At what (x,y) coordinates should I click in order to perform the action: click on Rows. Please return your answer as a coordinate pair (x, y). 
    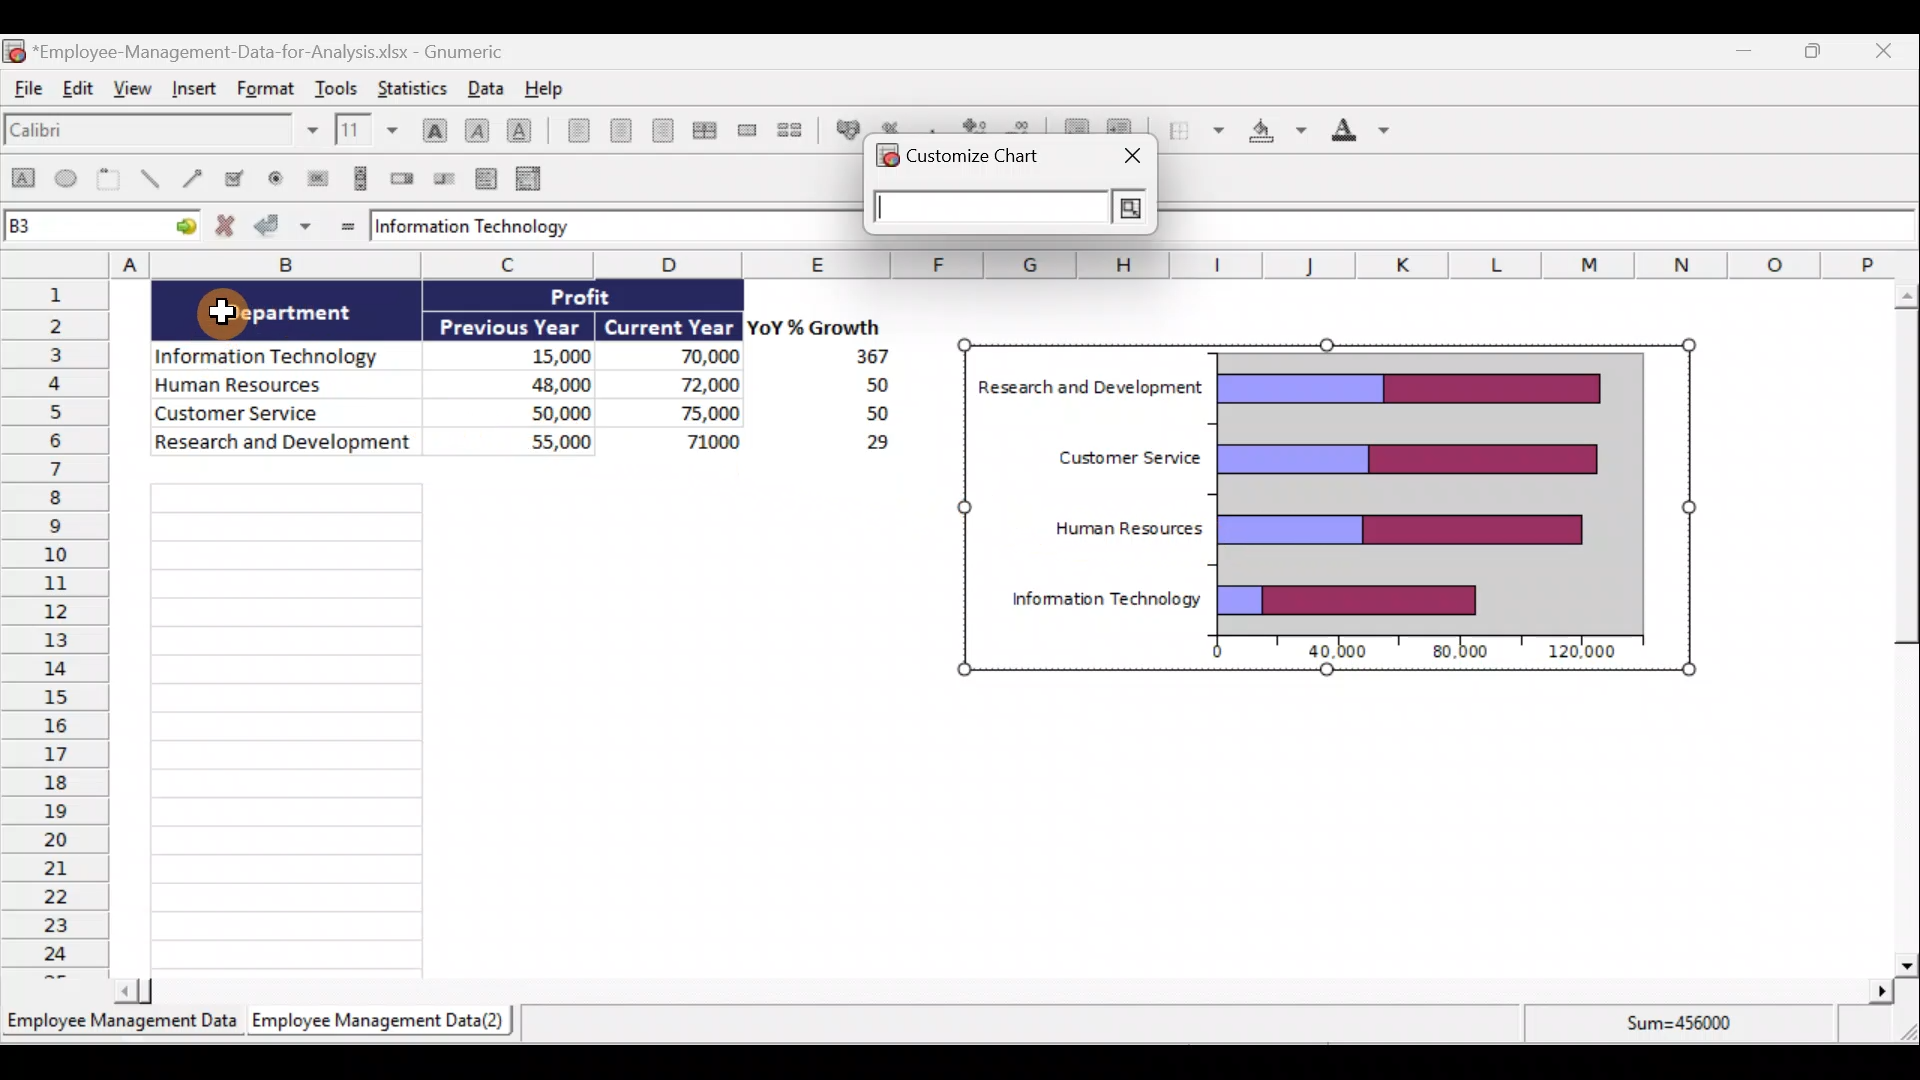
    Looking at the image, I should click on (56, 630).